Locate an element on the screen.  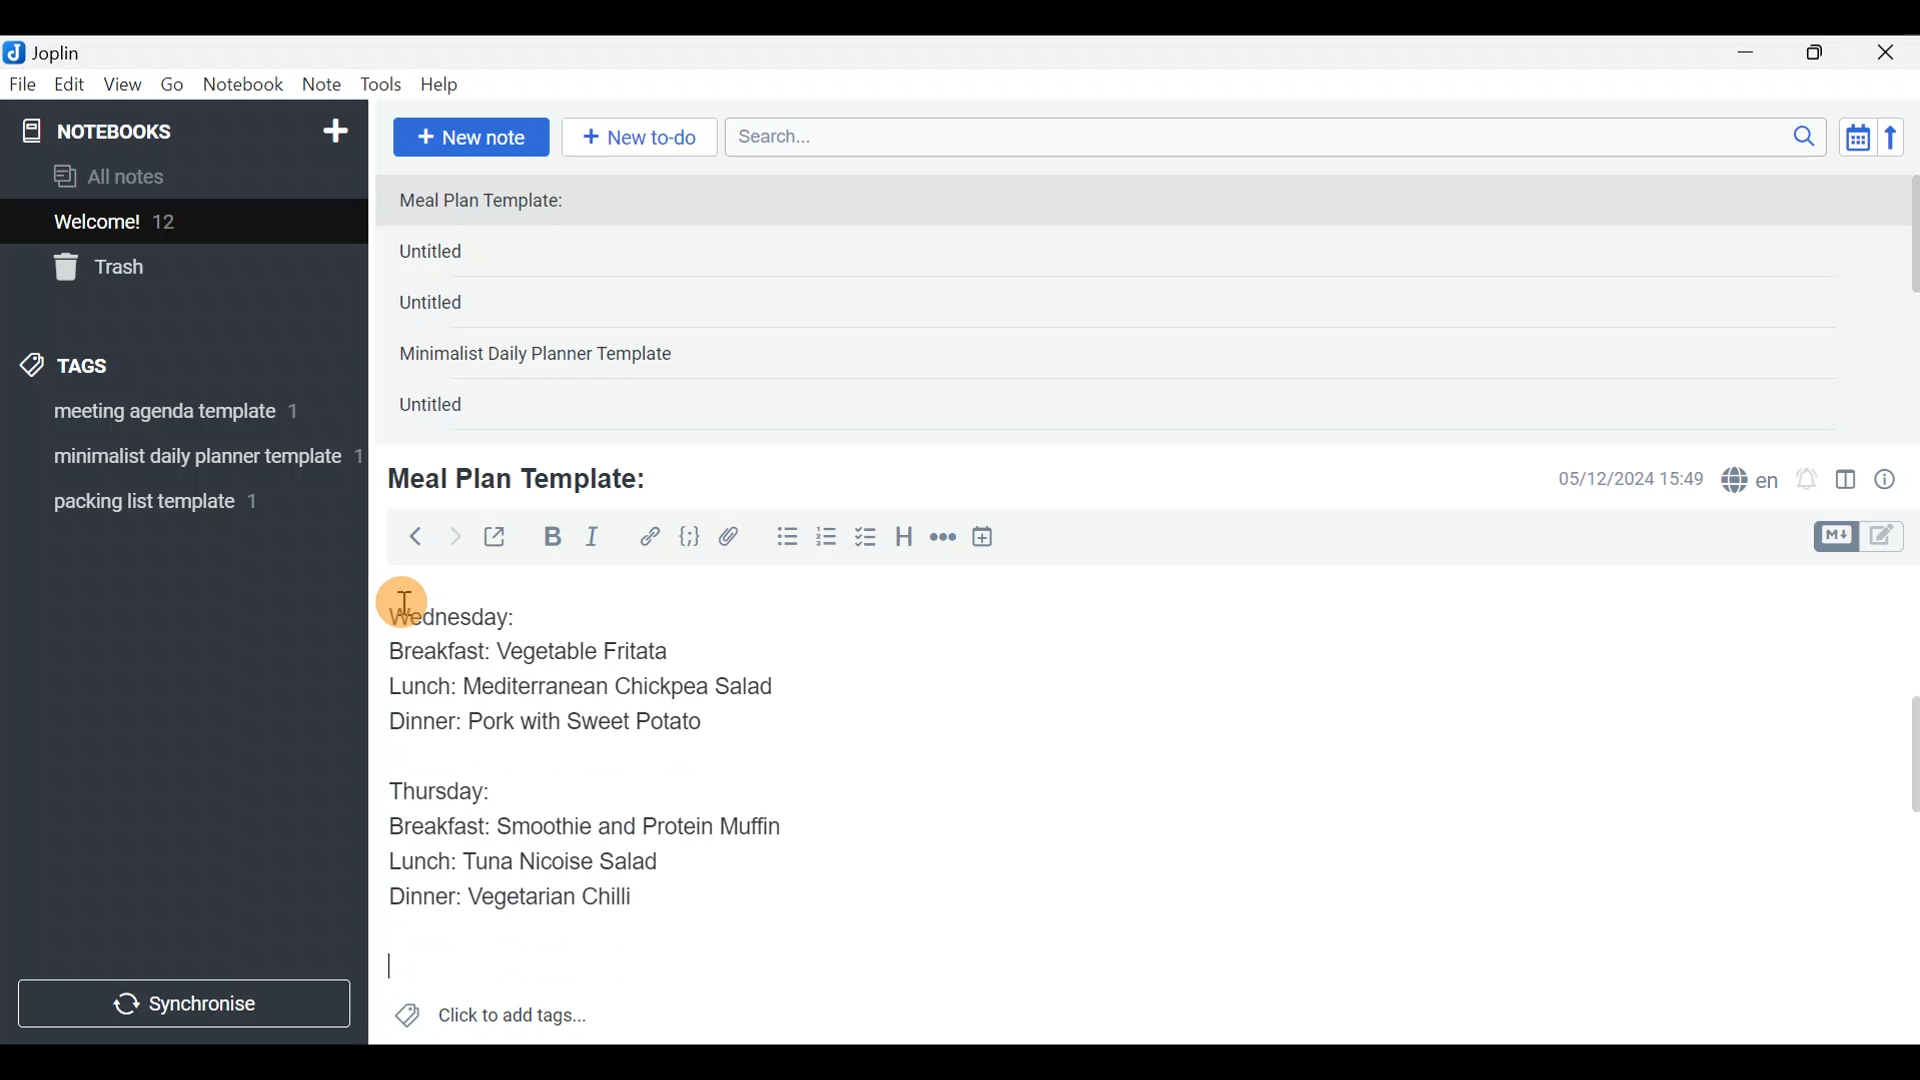
Numbered list is located at coordinates (827, 541).